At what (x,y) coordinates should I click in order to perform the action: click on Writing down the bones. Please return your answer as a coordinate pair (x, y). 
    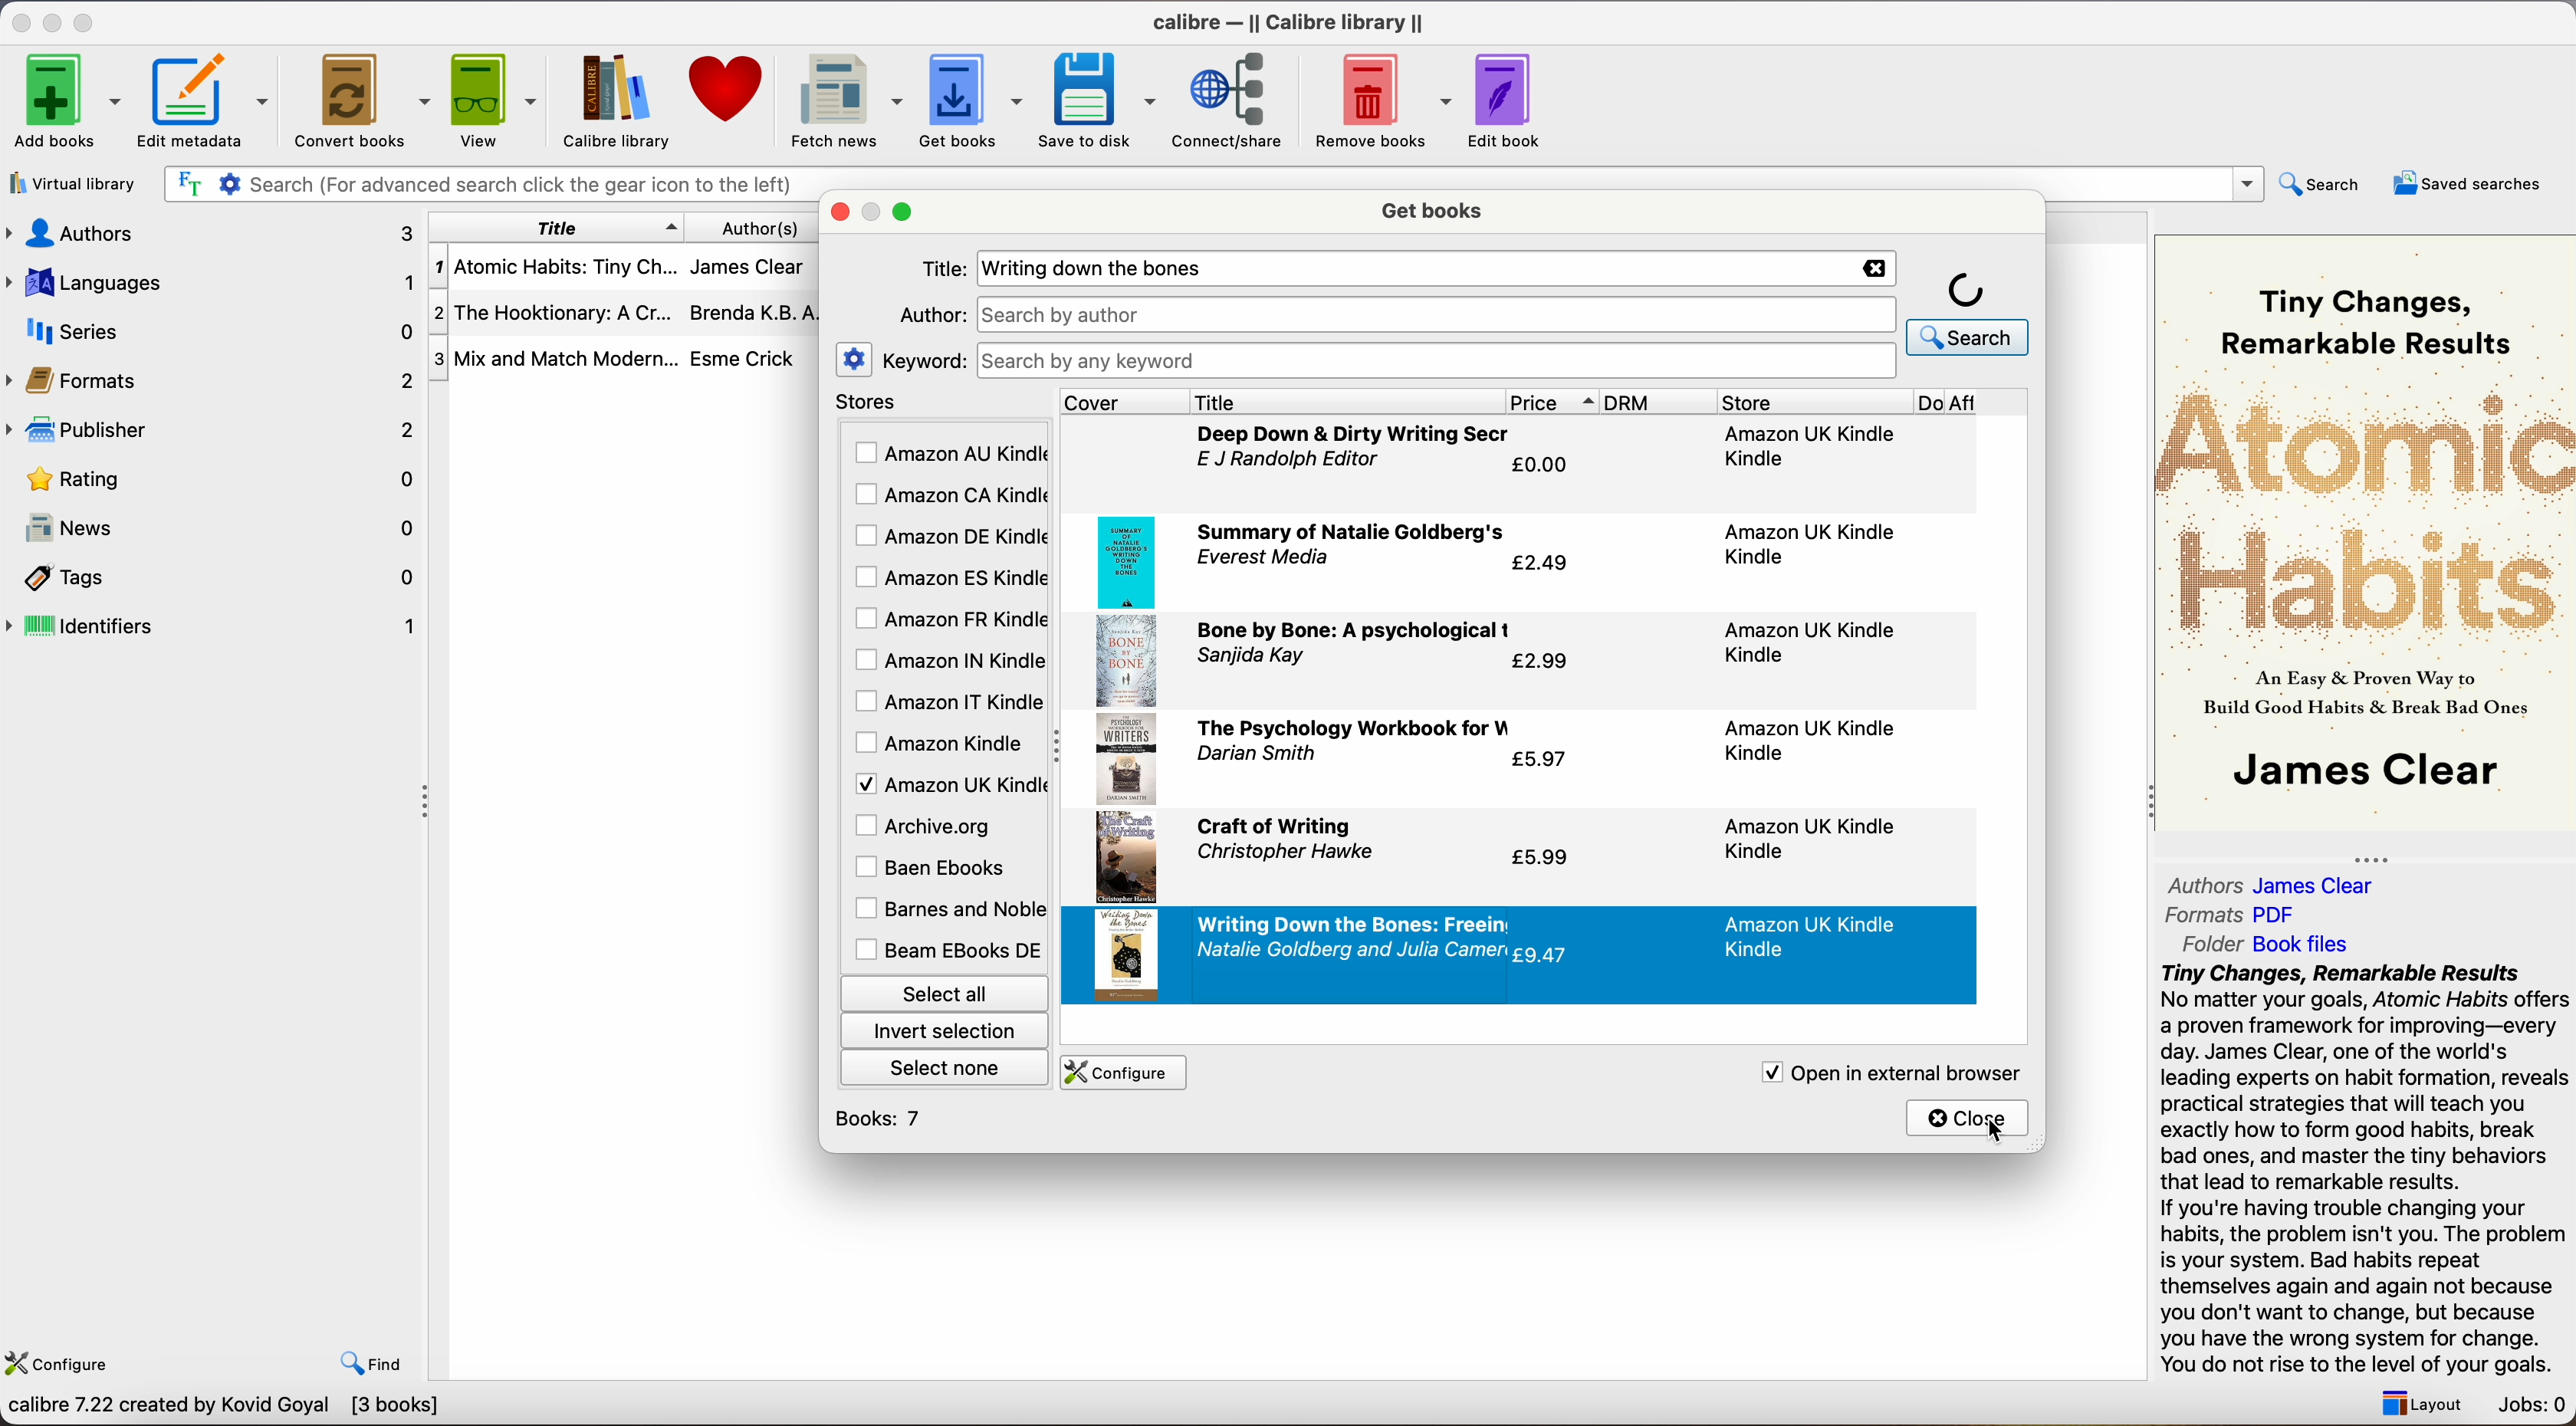
    Looking at the image, I should click on (1104, 269).